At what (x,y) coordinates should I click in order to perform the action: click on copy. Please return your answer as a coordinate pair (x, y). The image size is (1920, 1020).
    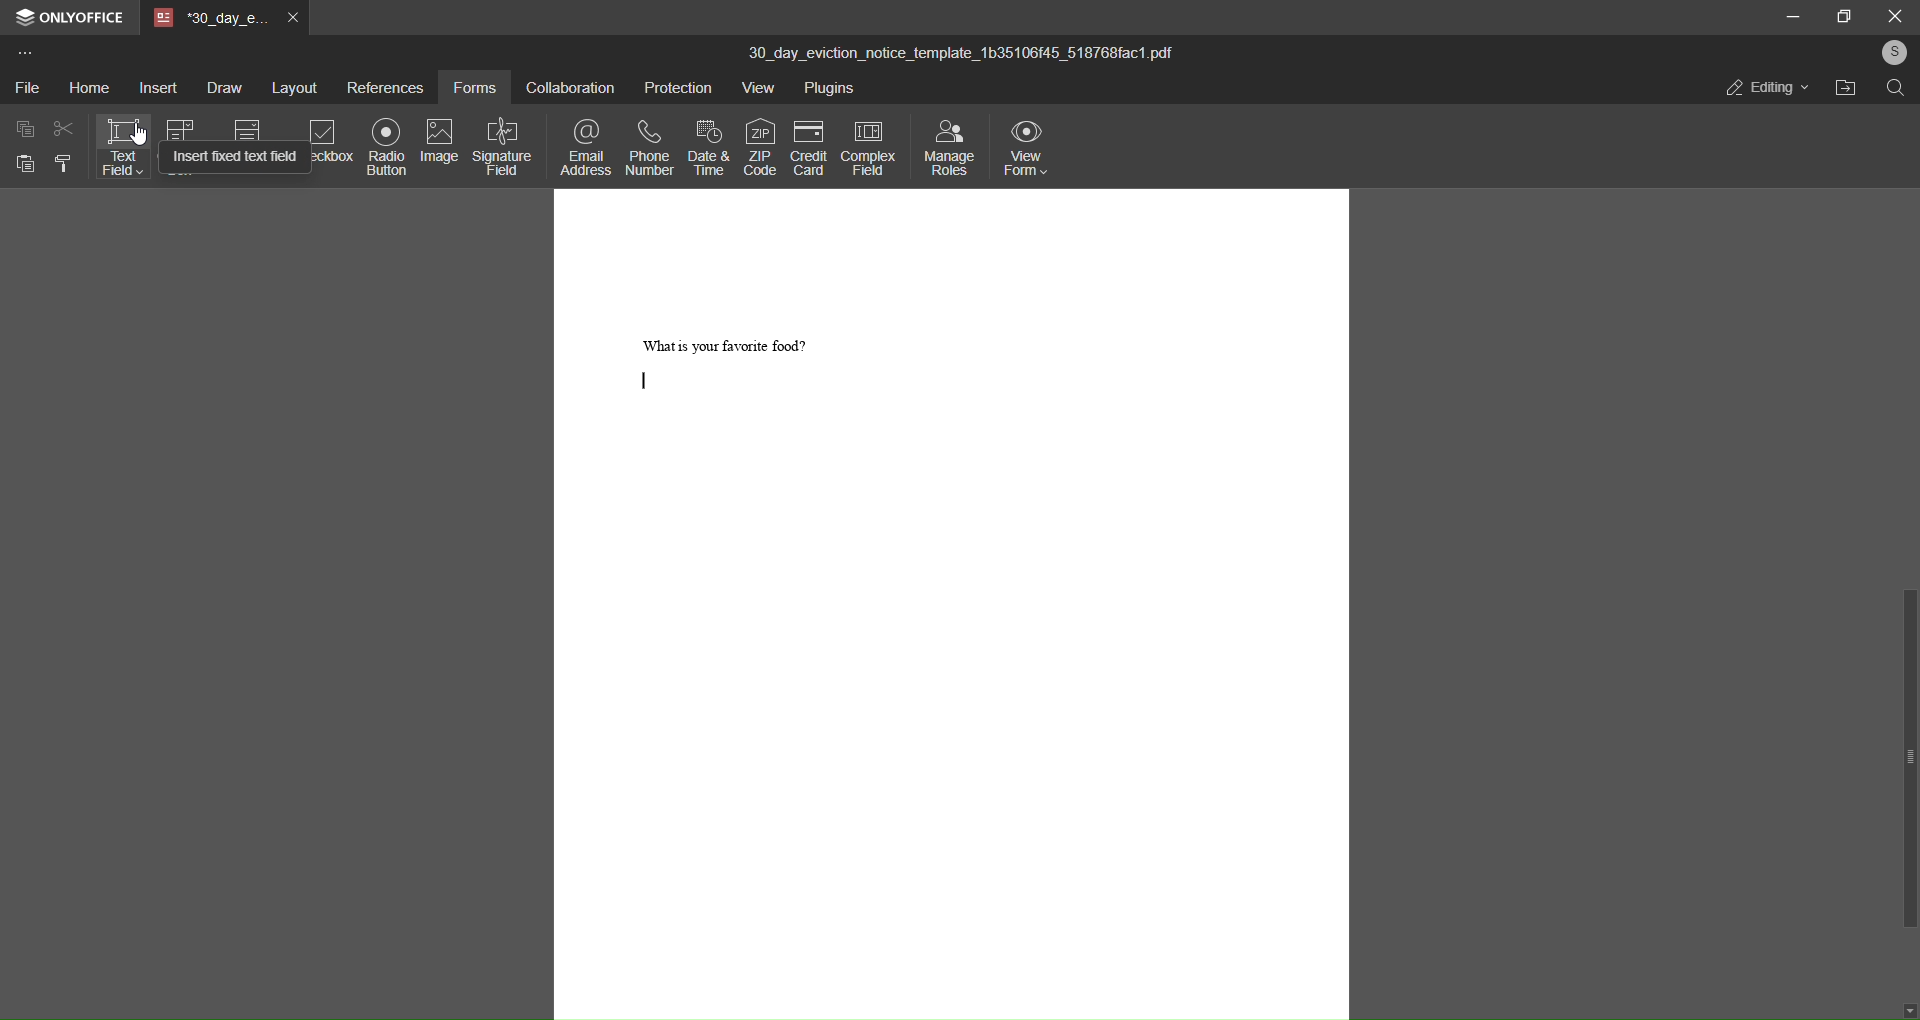
    Looking at the image, I should click on (26, 131).